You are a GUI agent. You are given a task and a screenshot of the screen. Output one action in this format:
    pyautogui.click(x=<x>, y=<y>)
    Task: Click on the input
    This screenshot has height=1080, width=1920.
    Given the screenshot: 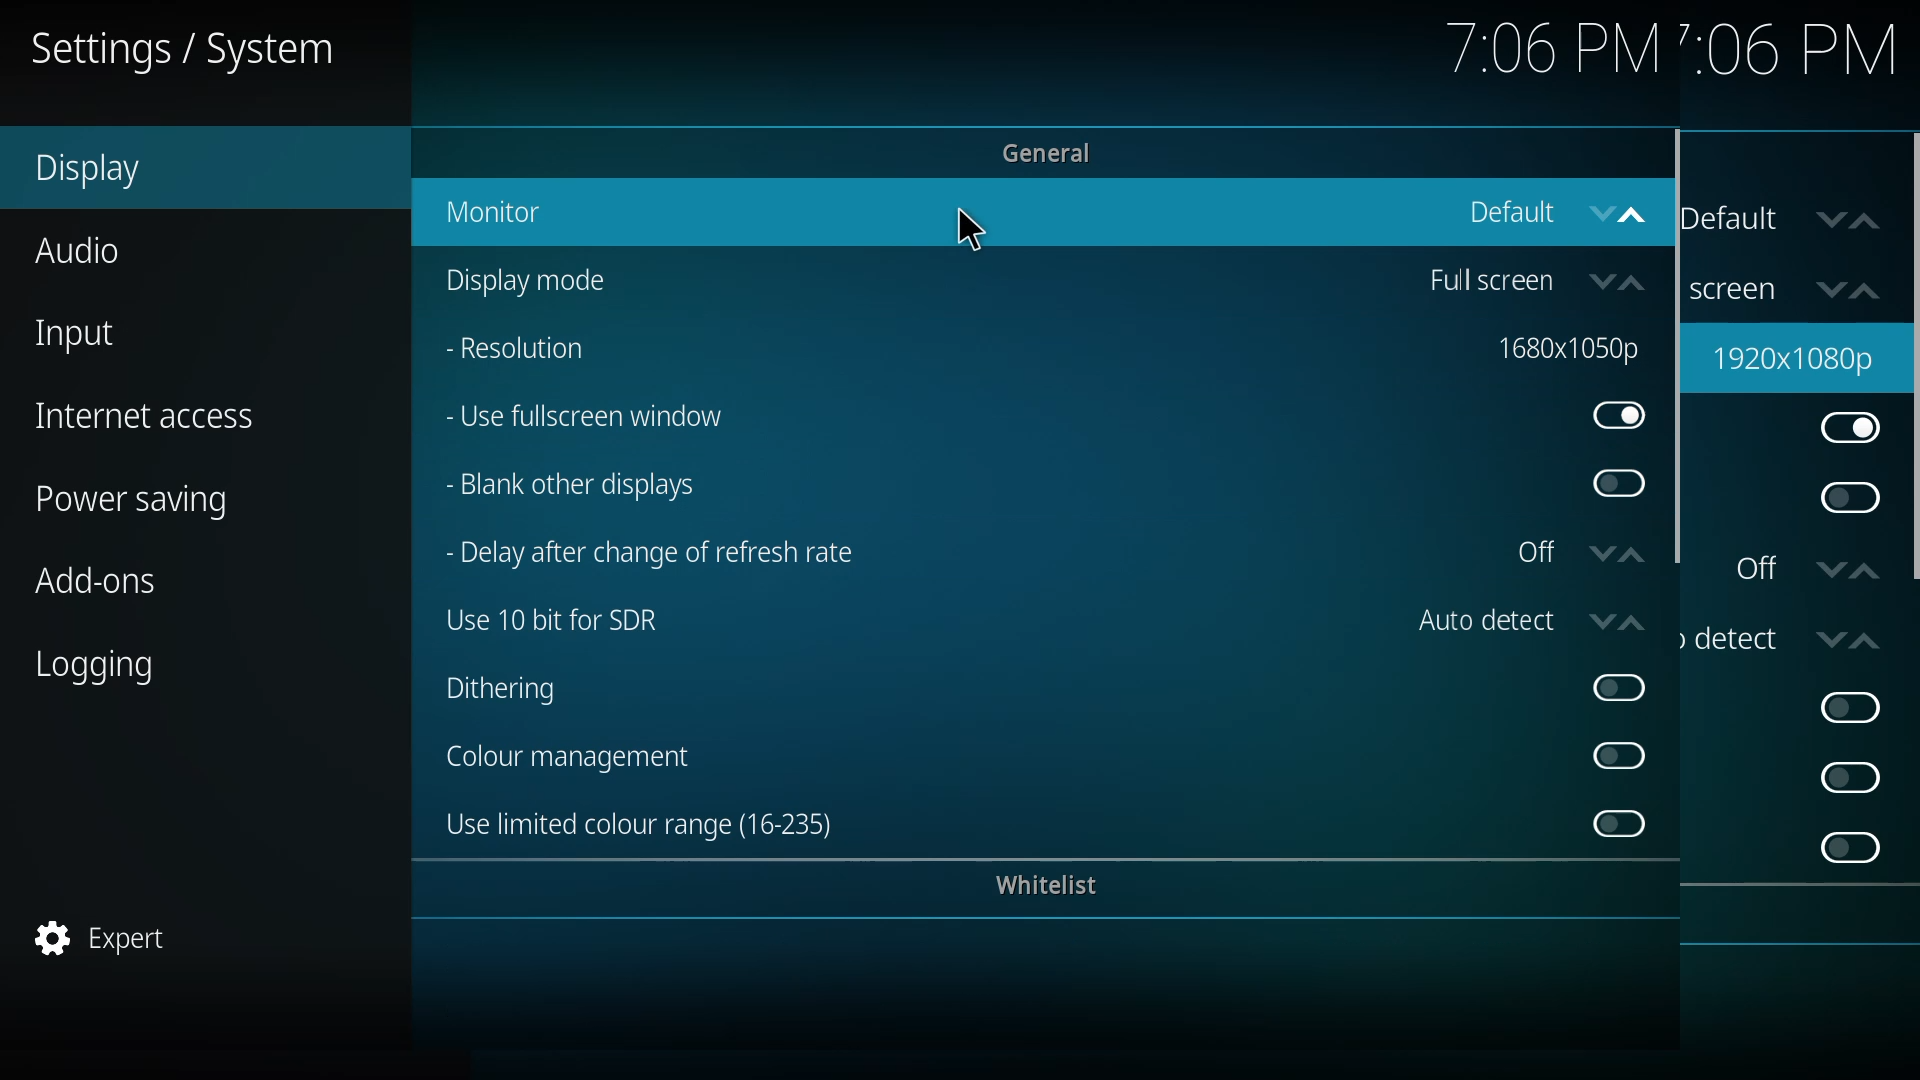 What is the action you would take?
    pyautogui.click(x=97, y=342)
    